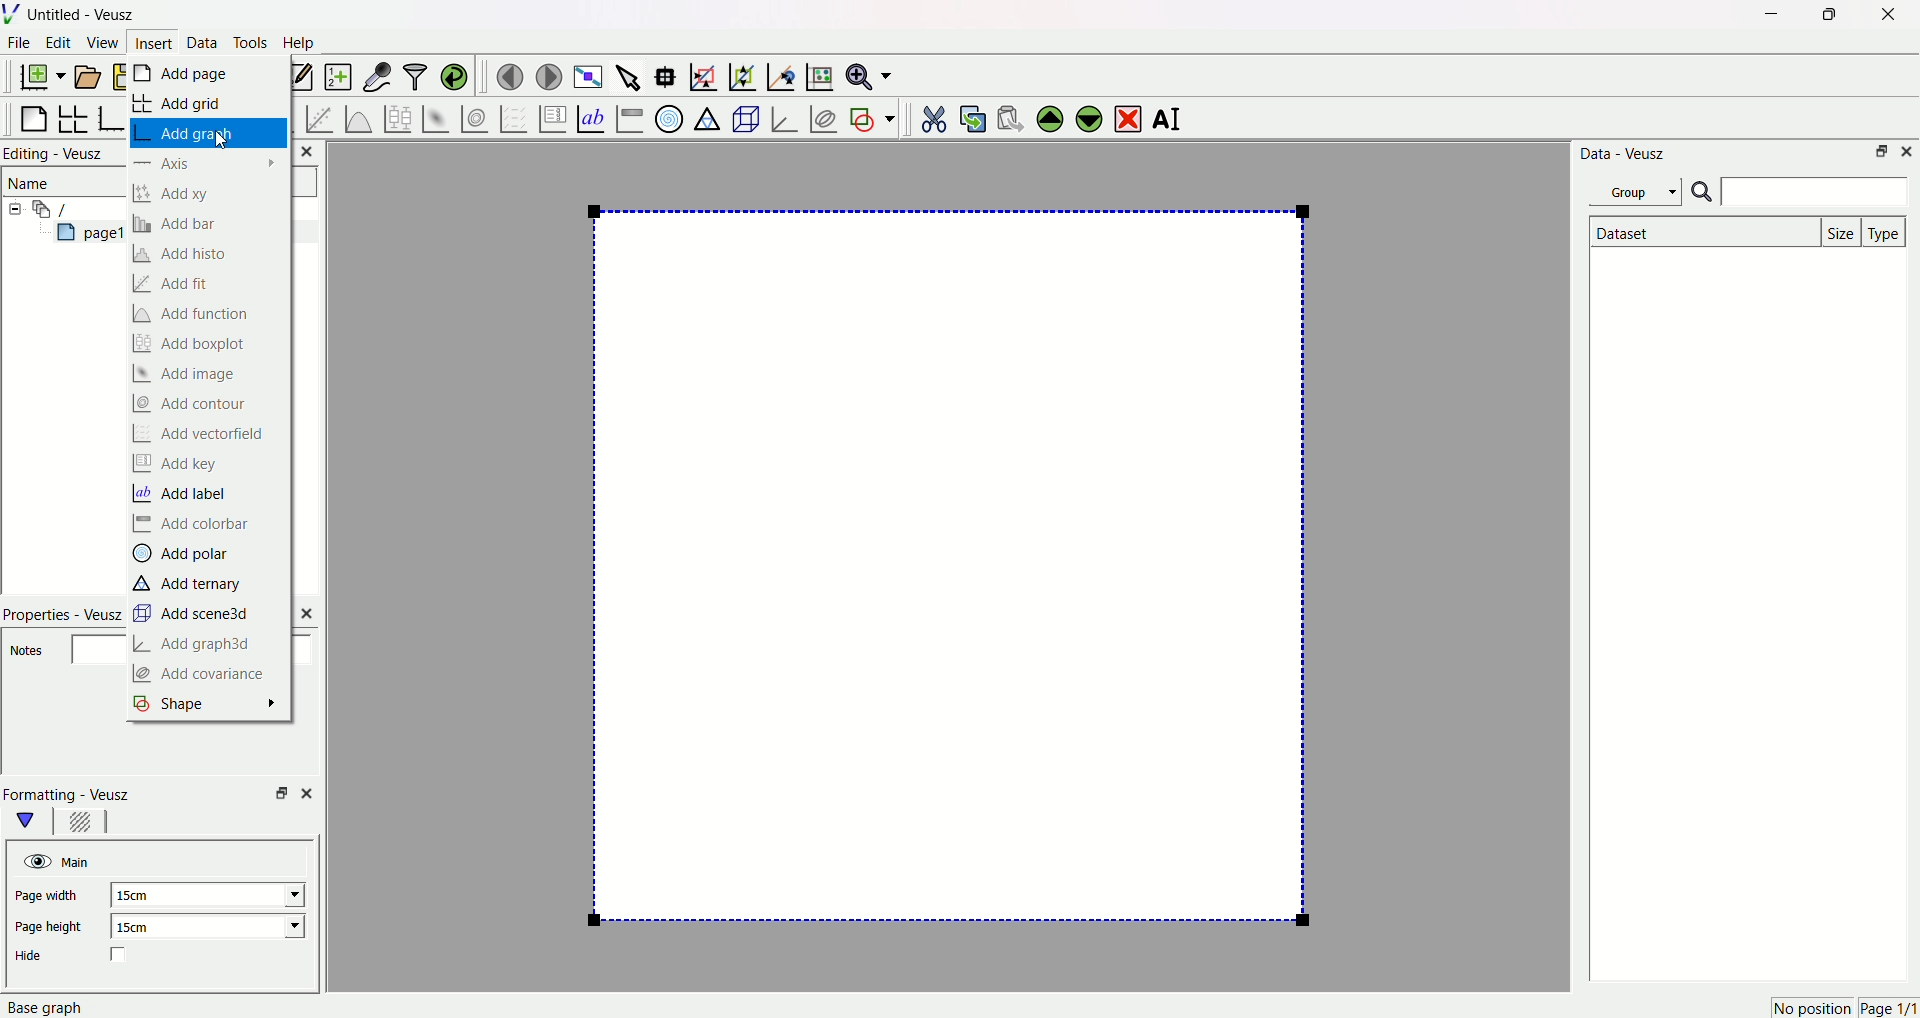 This screenshot has height=1018, width=1920. Describe the element at coordinates (972, 116) in the screenshot. I see `copy the widgets` at that location.